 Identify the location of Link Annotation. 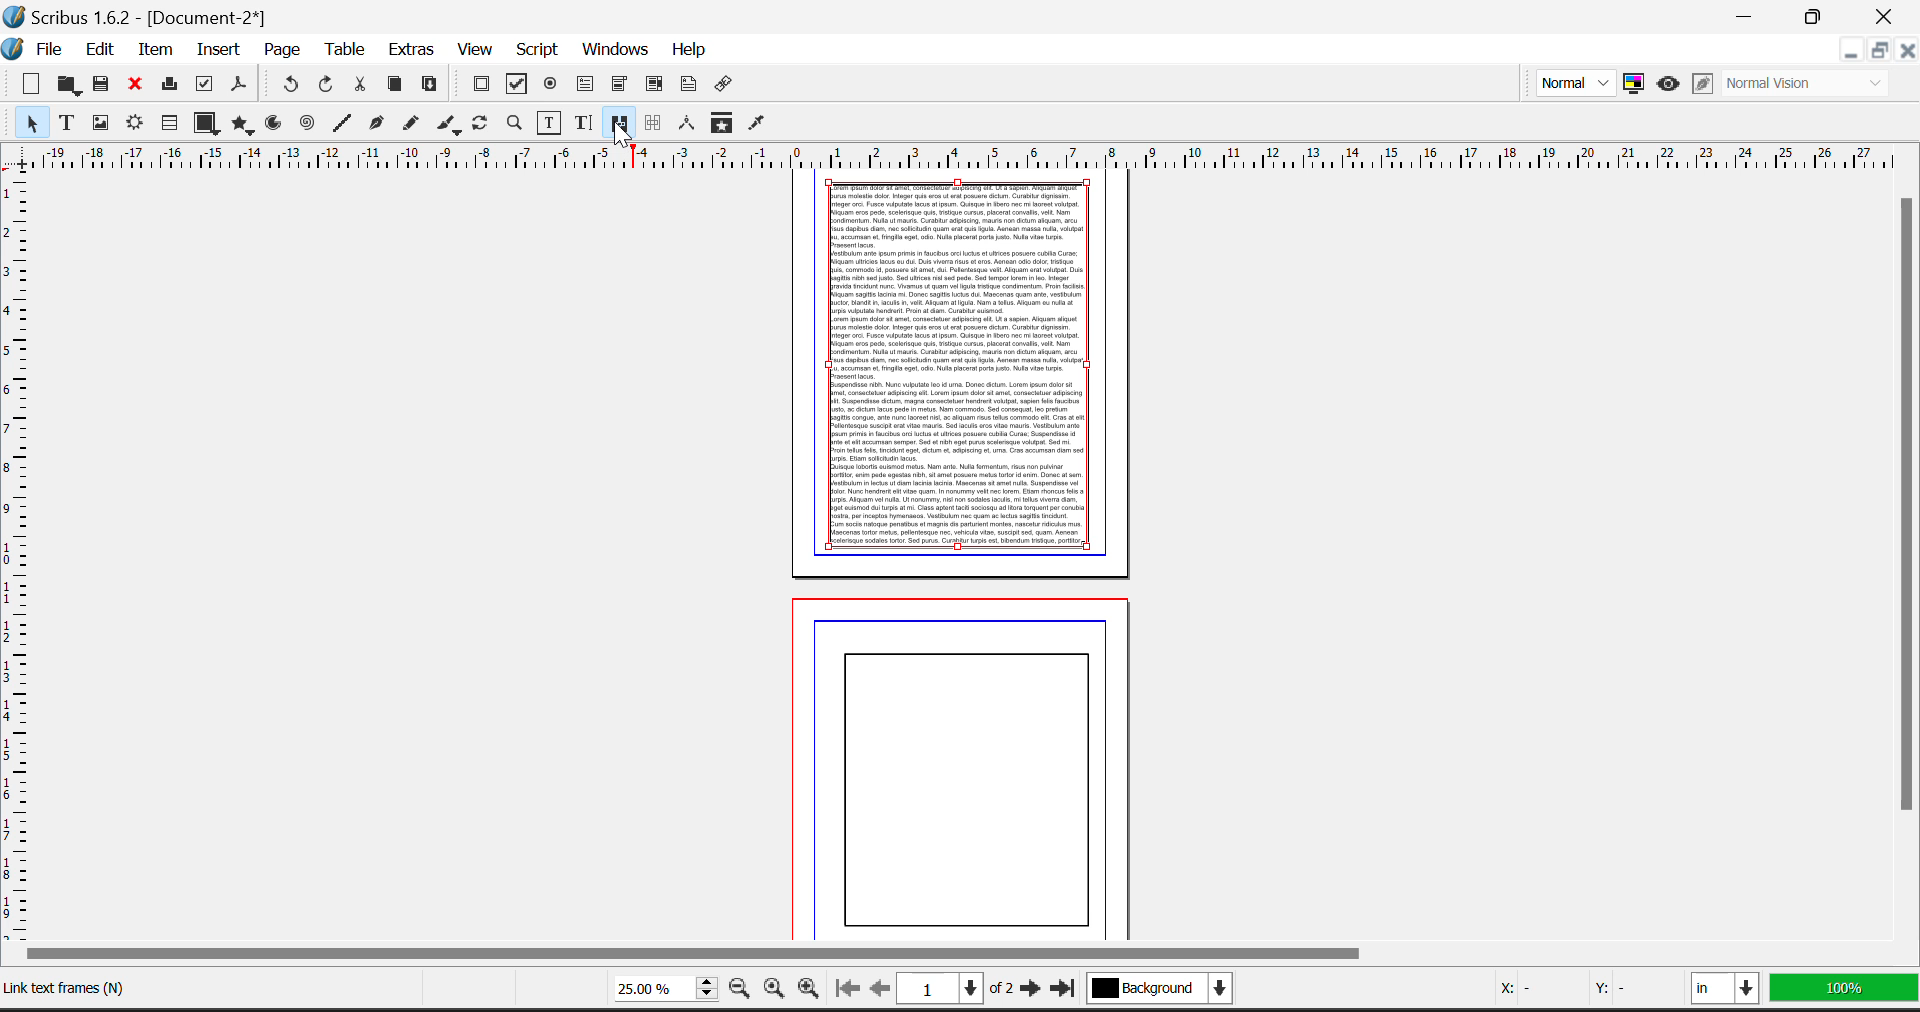
(727, 87).